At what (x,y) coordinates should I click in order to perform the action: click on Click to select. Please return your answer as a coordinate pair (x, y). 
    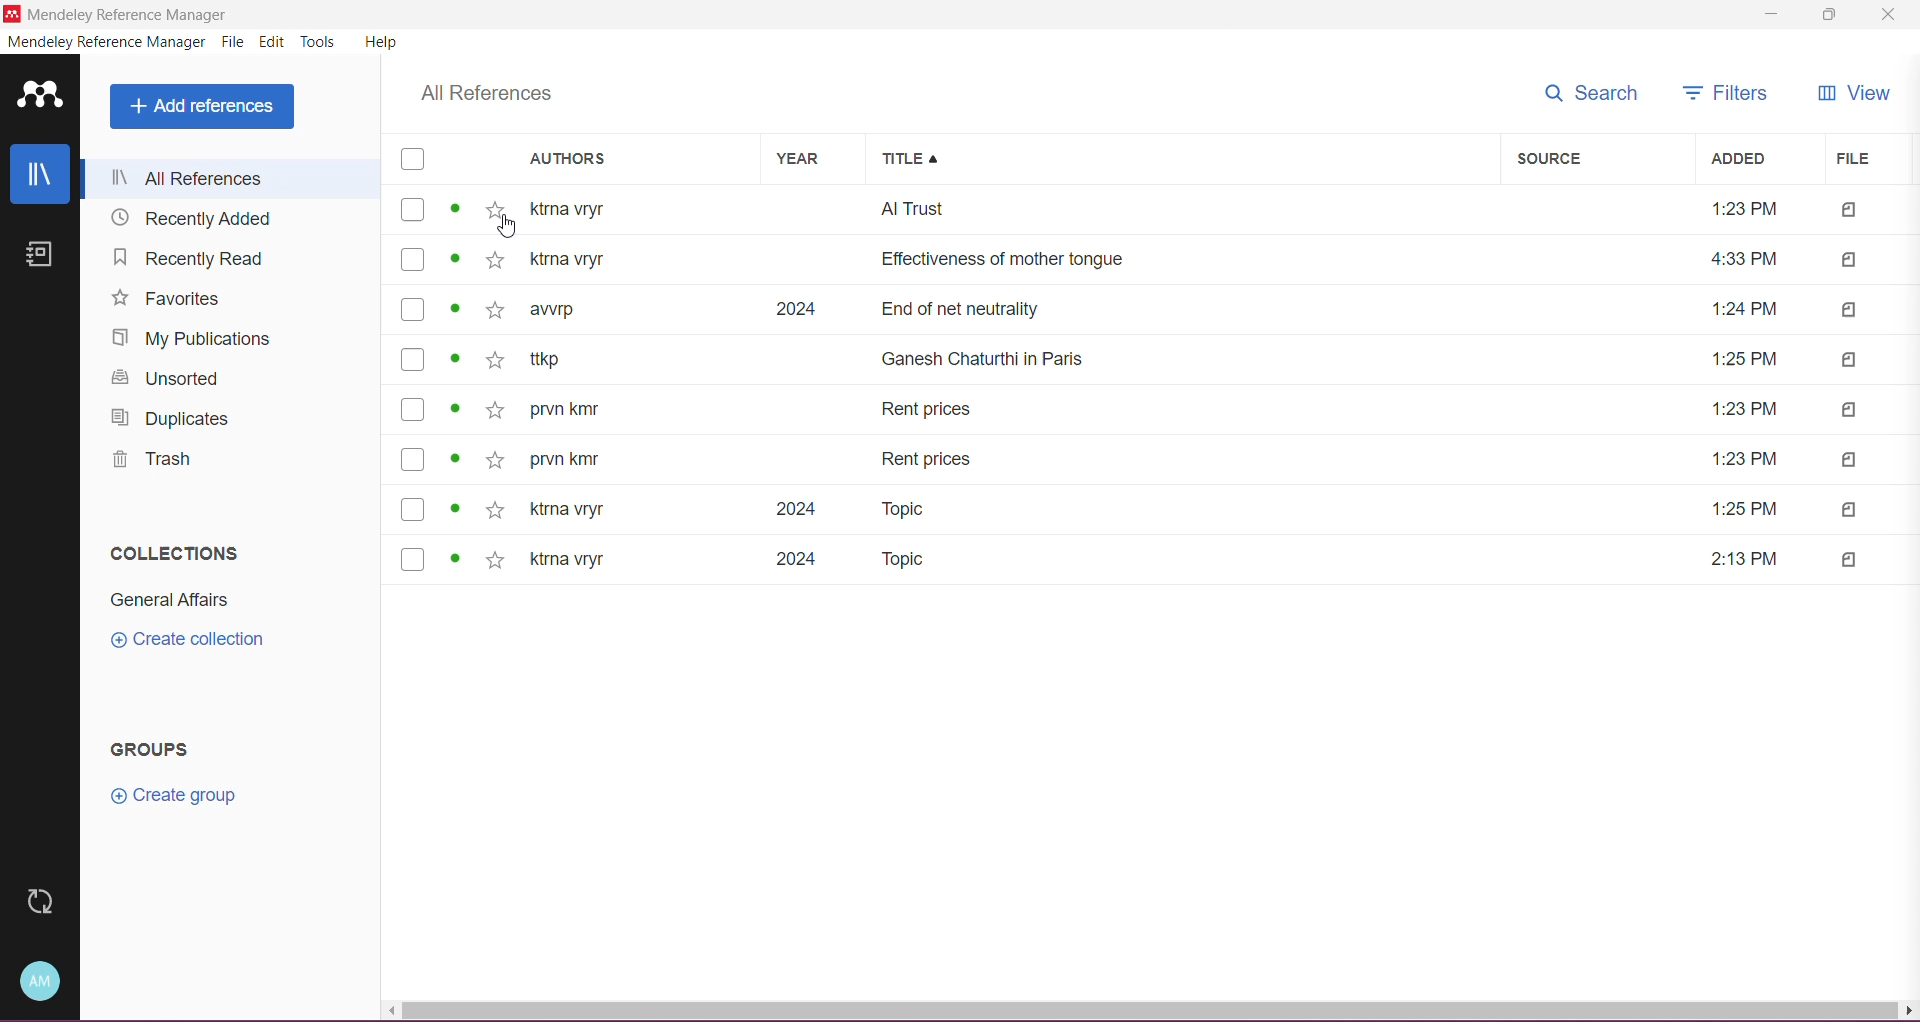
    Looking at the image, I should click on (413, 209).